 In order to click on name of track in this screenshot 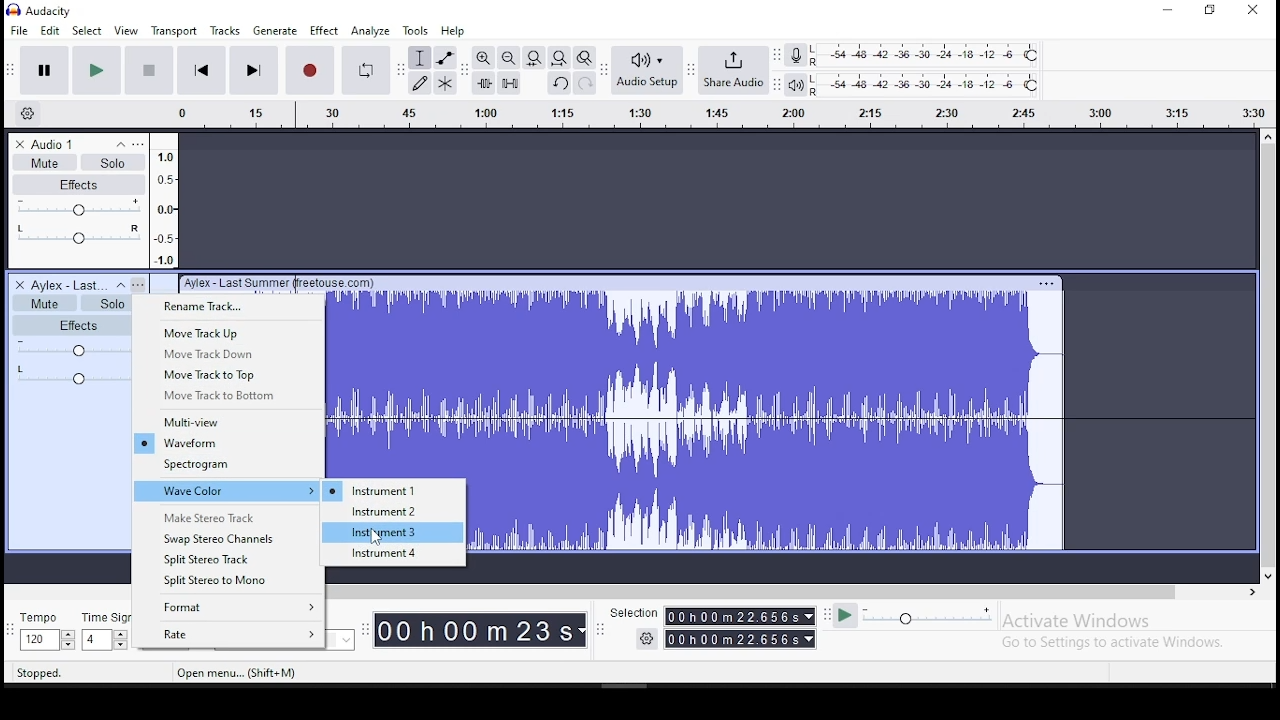, I will do `click(279, 284)`.